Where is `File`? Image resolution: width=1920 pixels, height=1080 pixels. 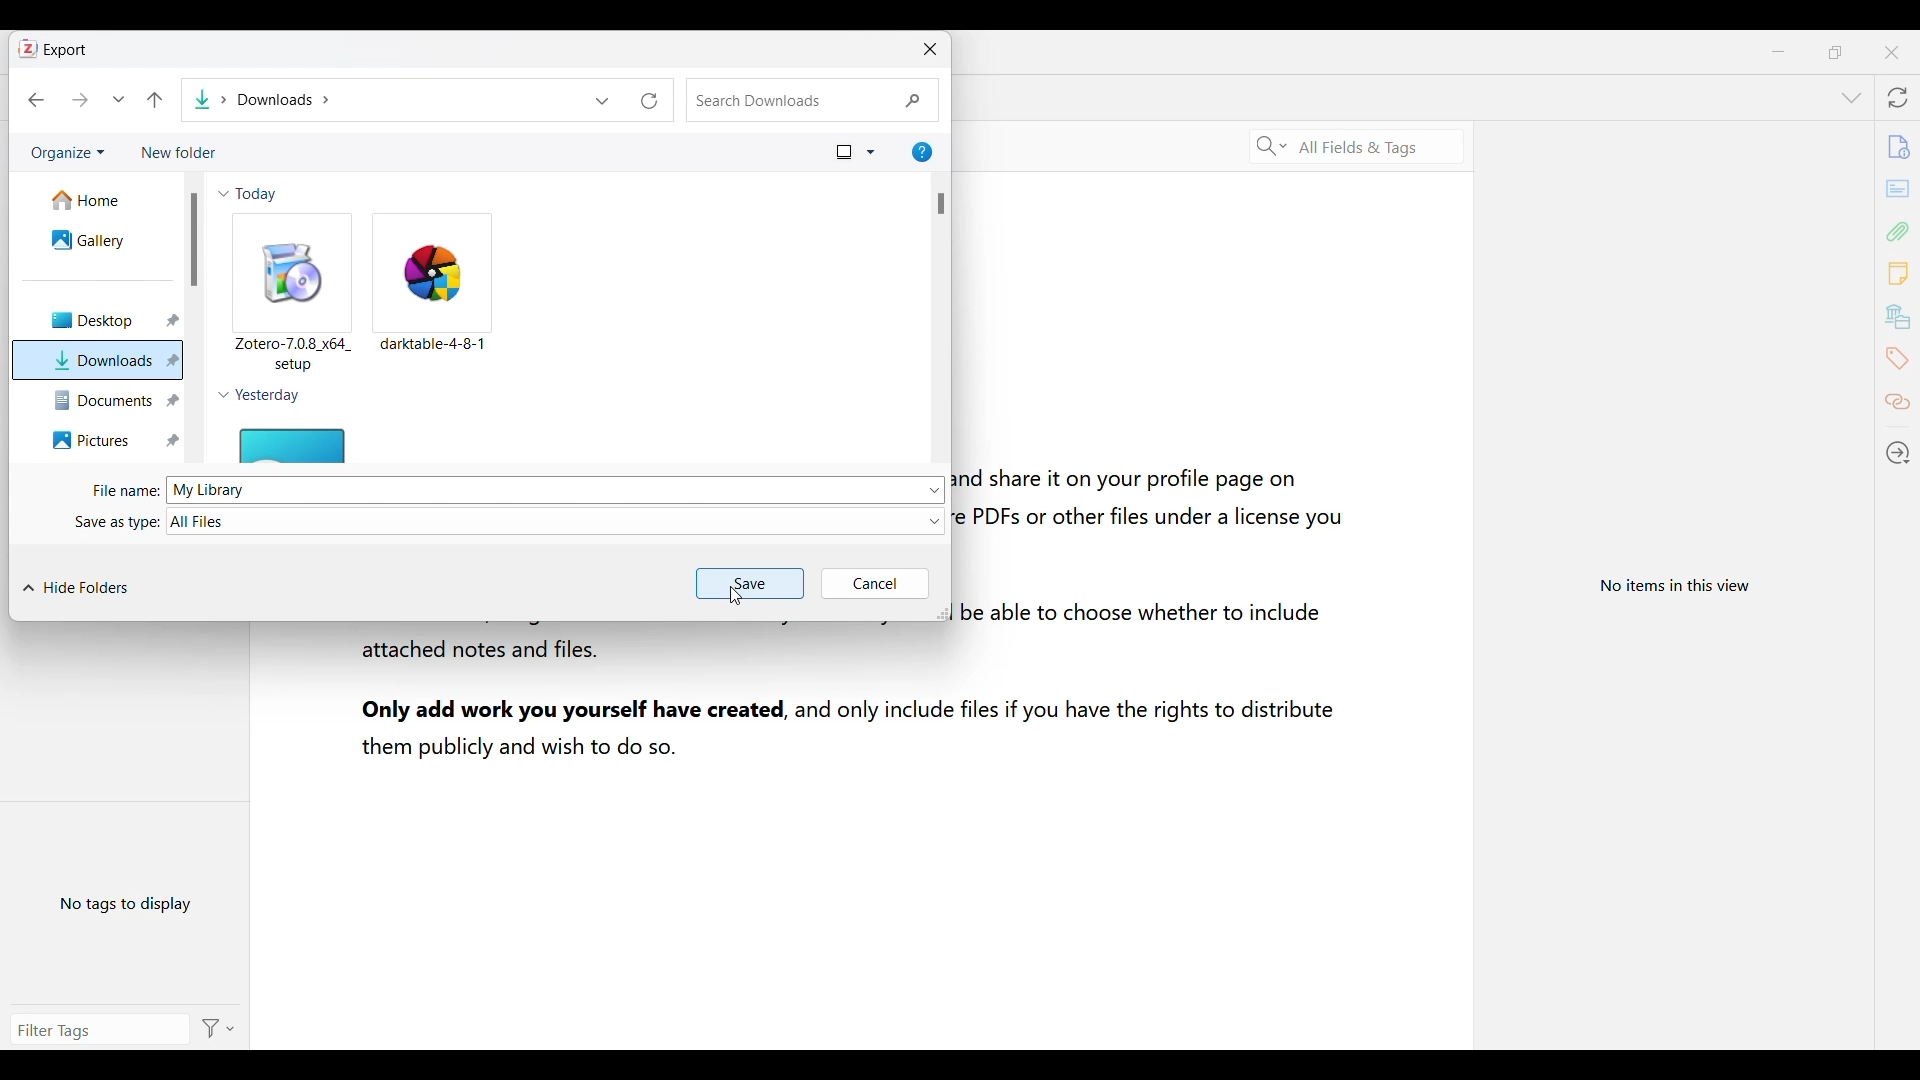 File is located at coordinates (295, 444).